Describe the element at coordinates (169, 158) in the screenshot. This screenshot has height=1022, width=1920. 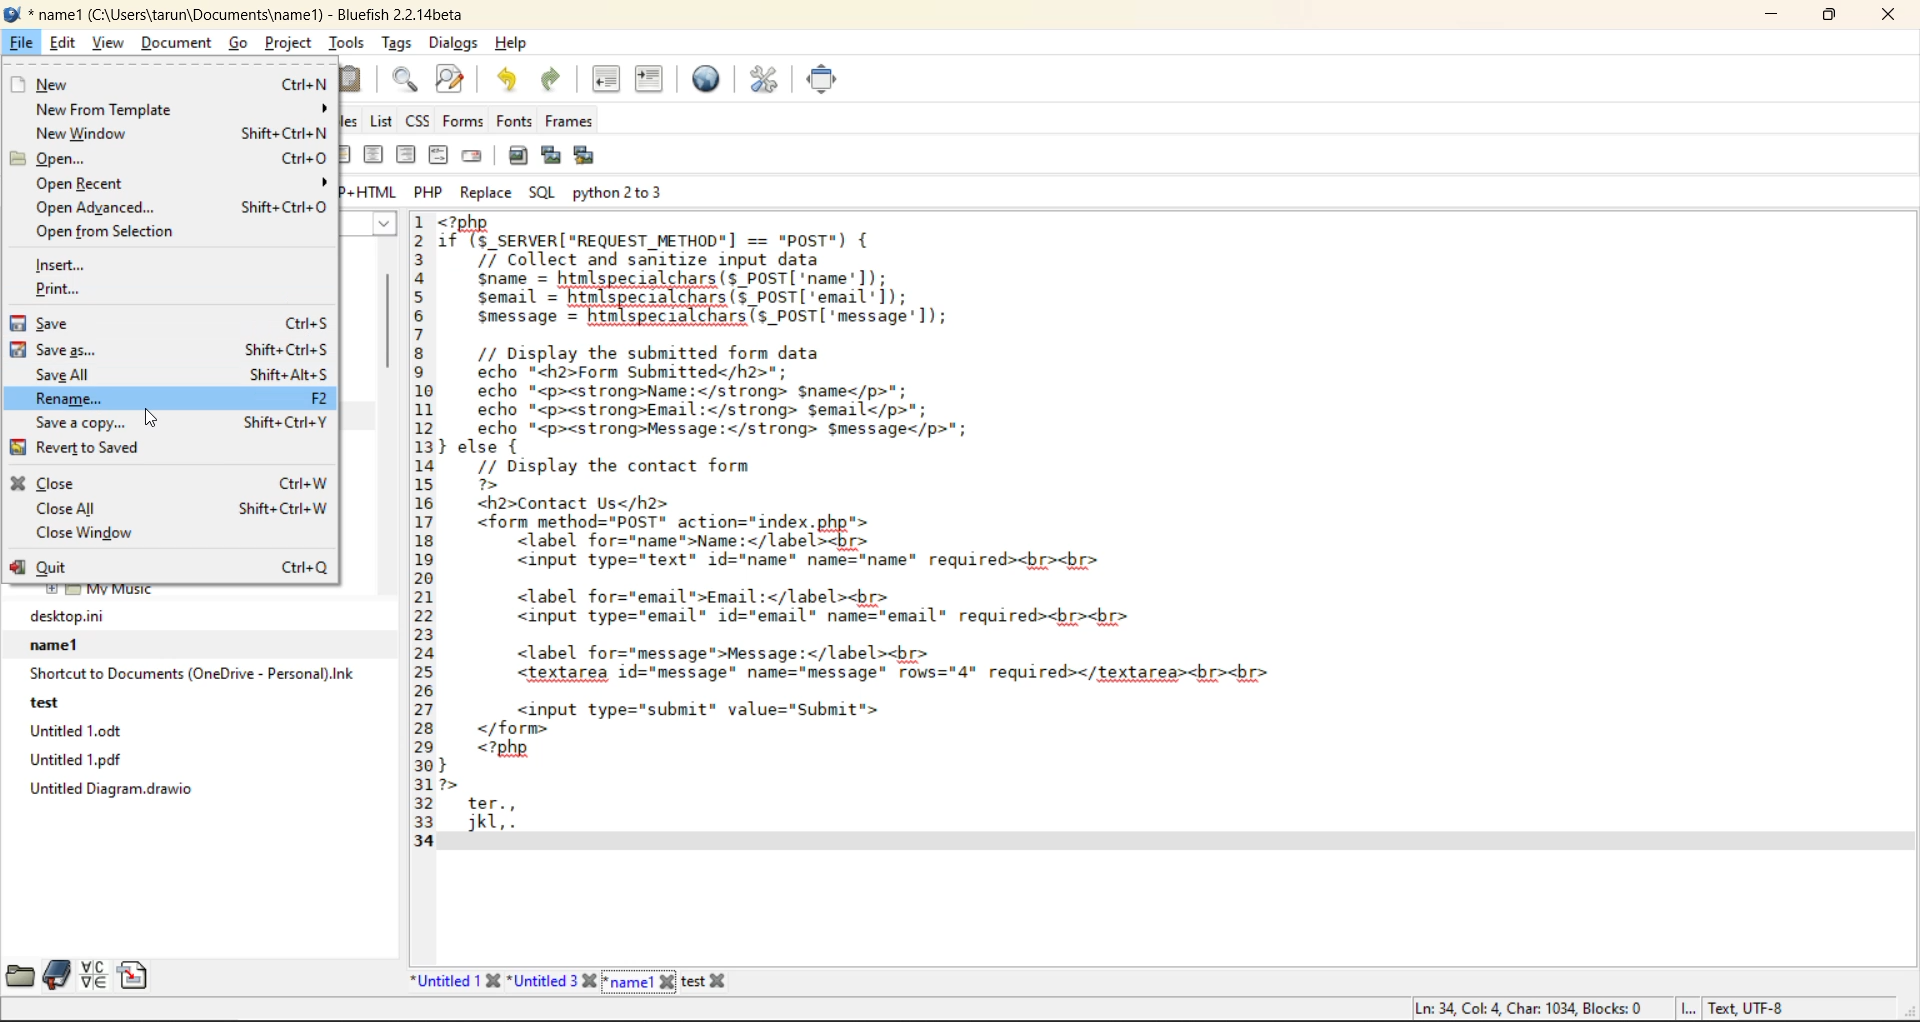
I see `open` at that location.